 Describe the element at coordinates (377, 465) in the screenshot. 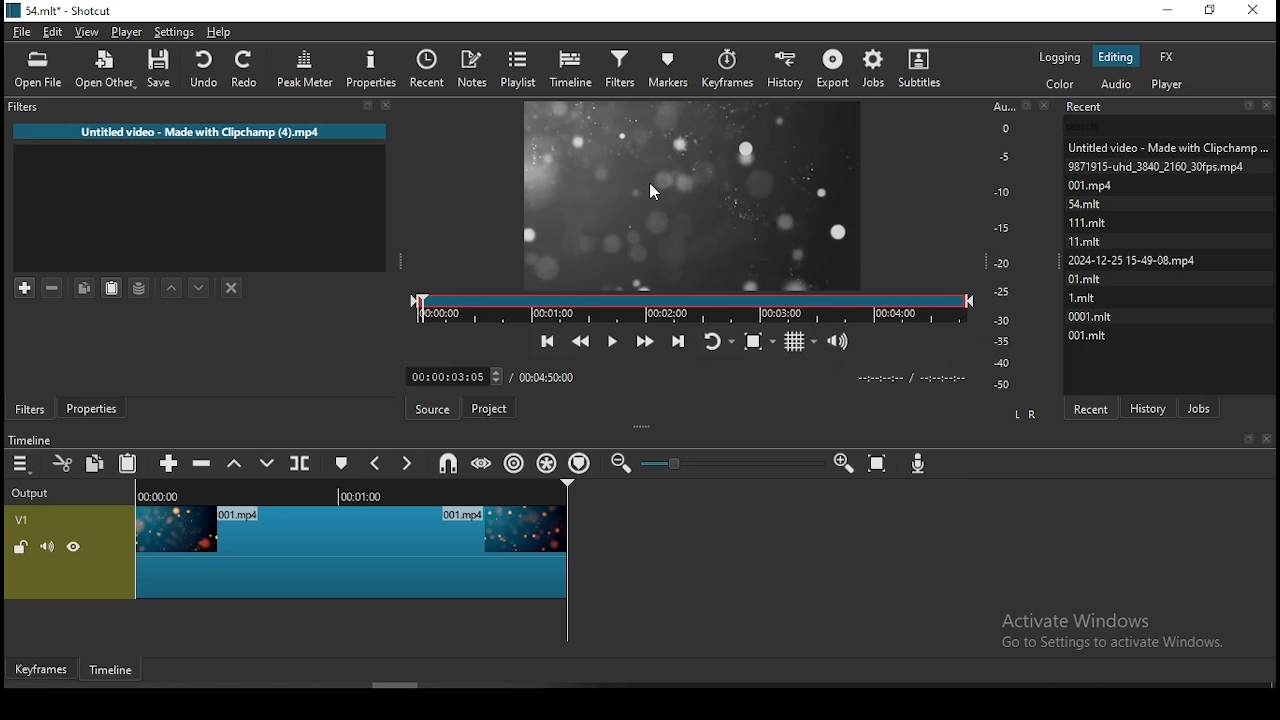

I see `previous marker` at that location.